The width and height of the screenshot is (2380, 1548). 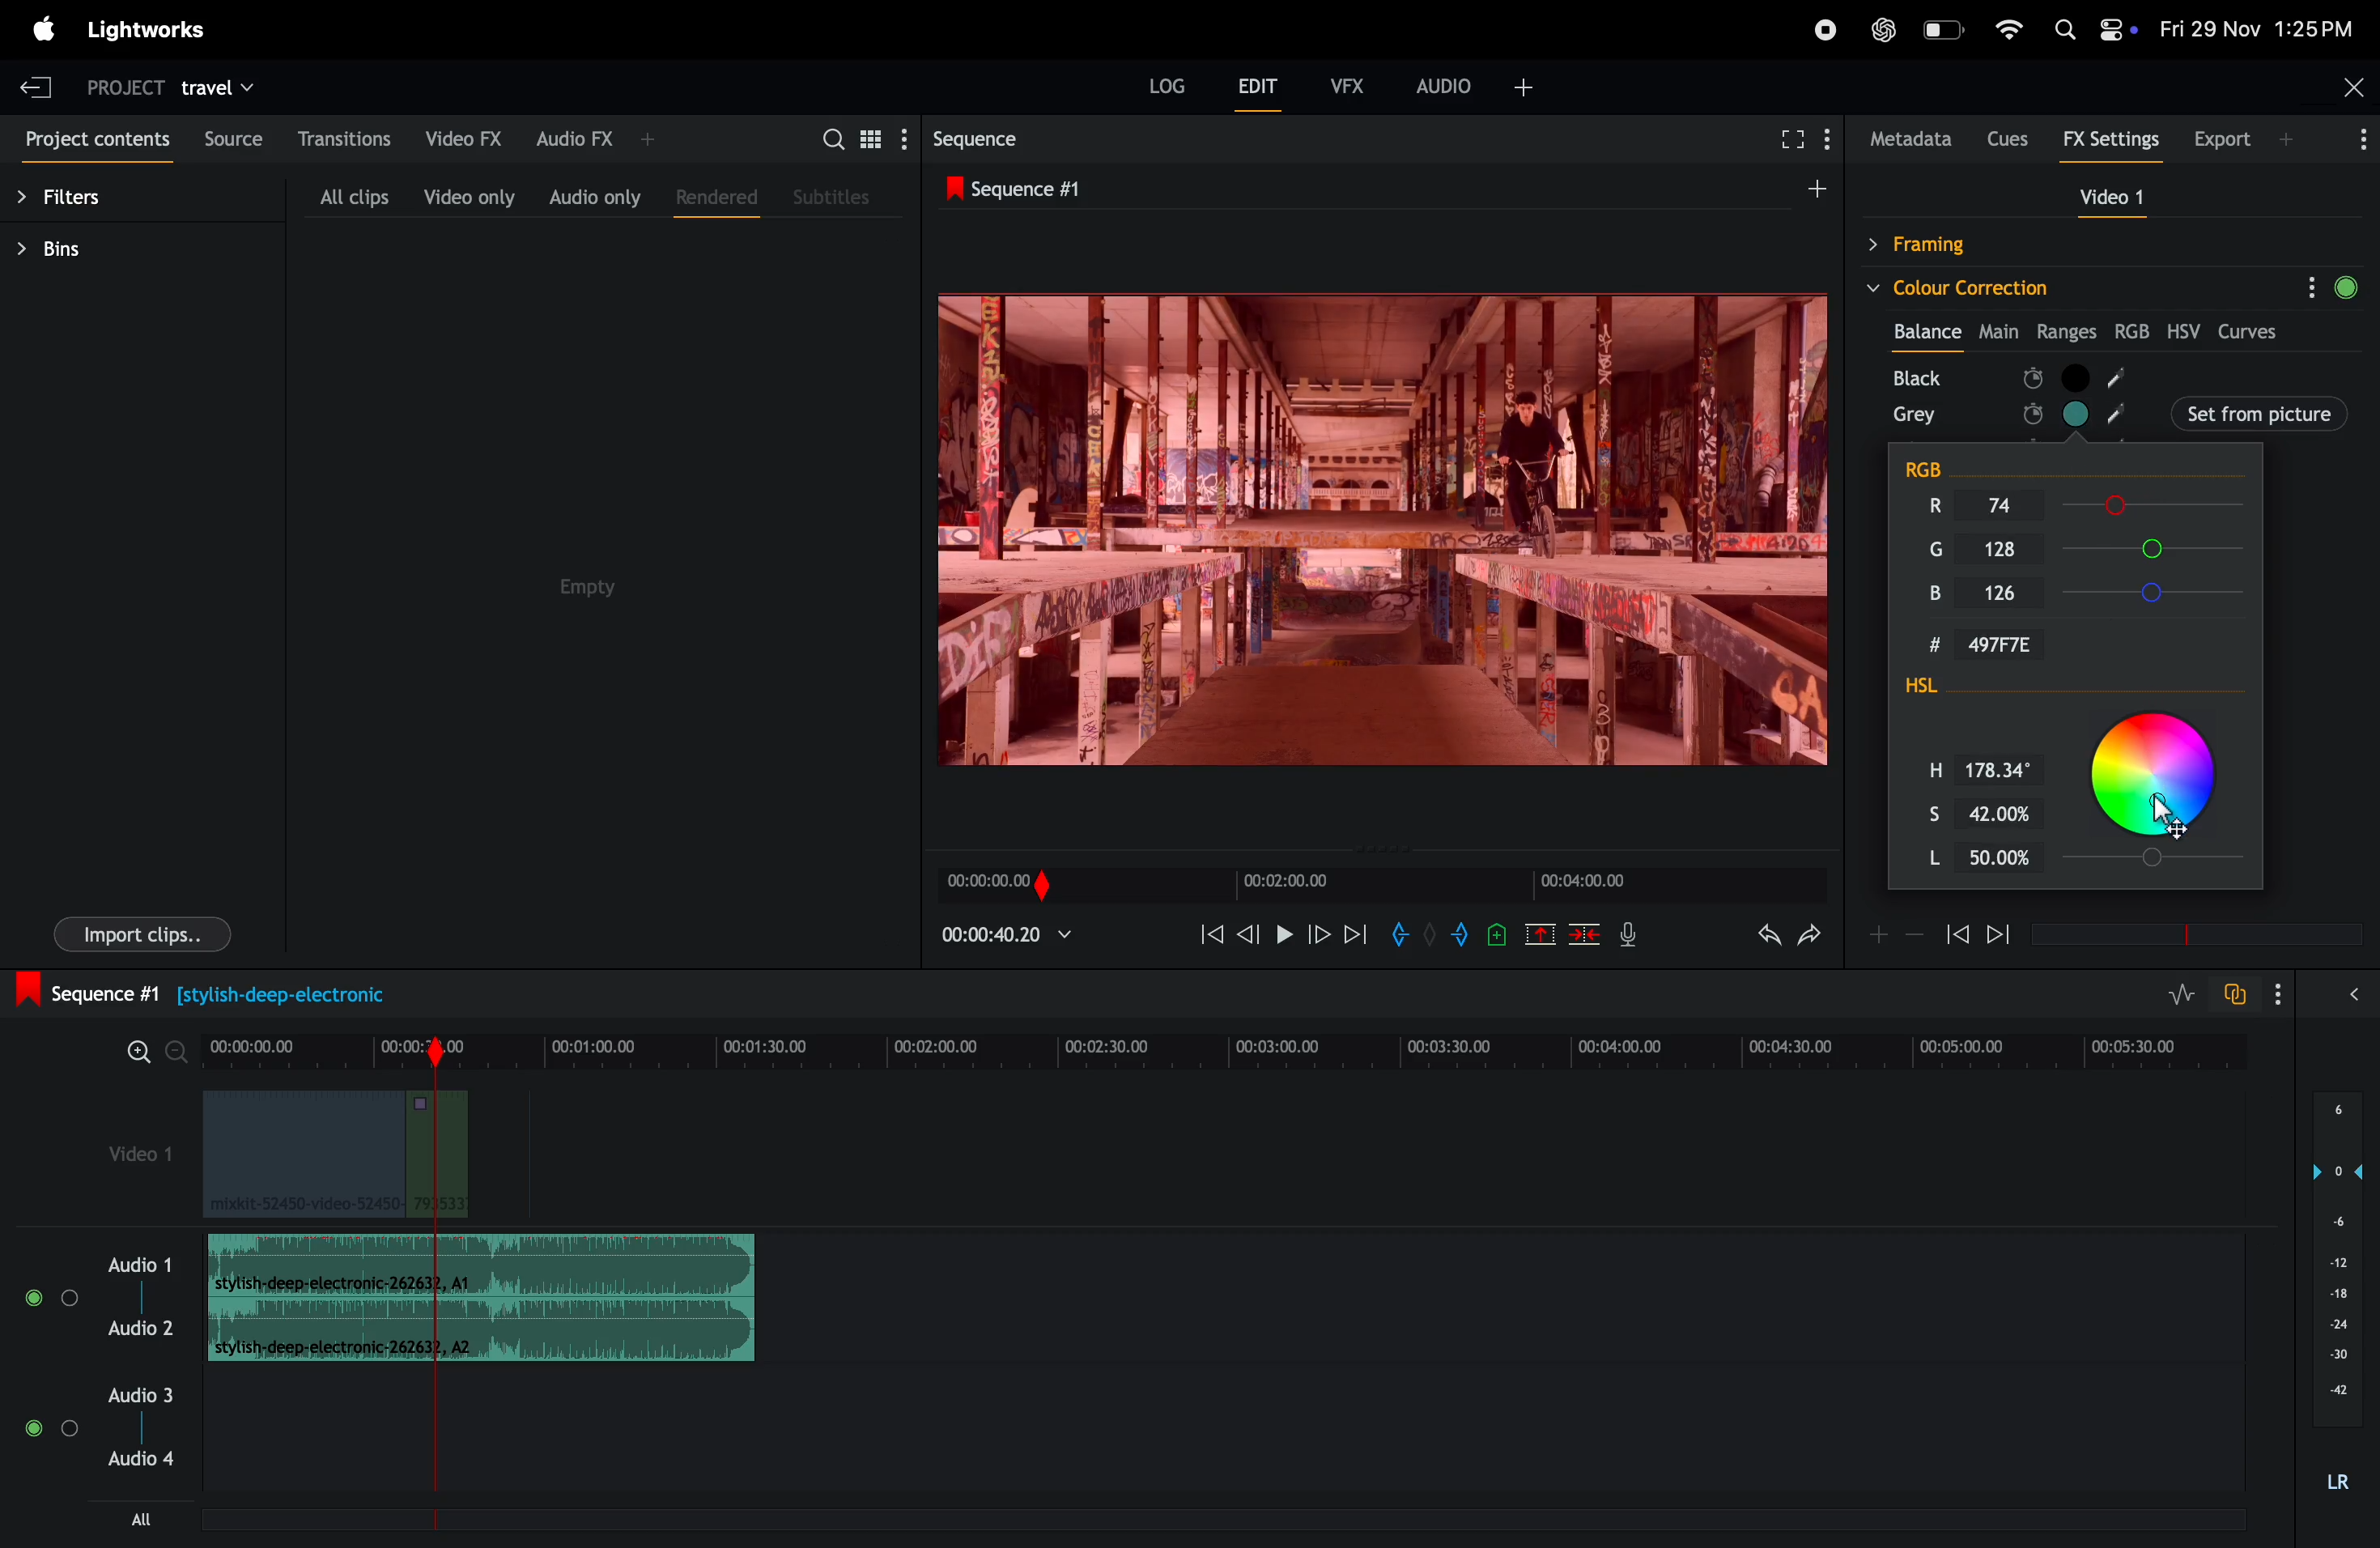 I want to click on RGB, so click(x=1945, y=463).